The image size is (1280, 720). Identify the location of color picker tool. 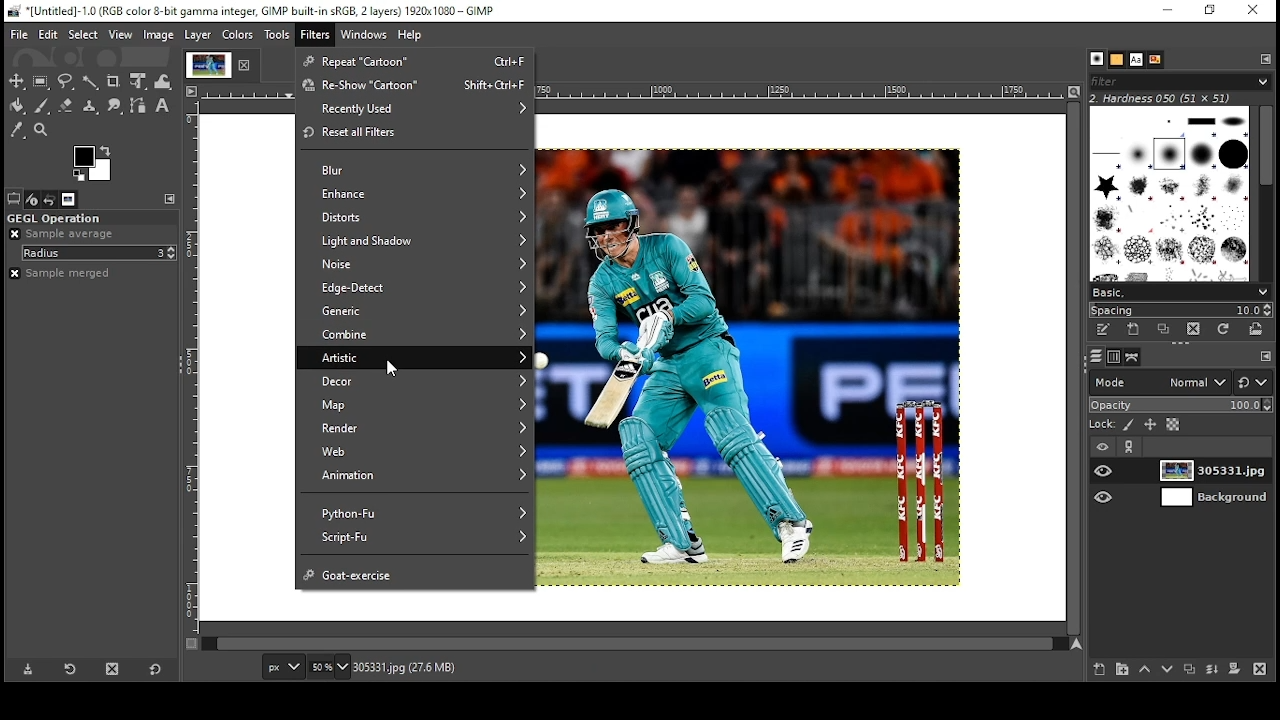
(17, 130).